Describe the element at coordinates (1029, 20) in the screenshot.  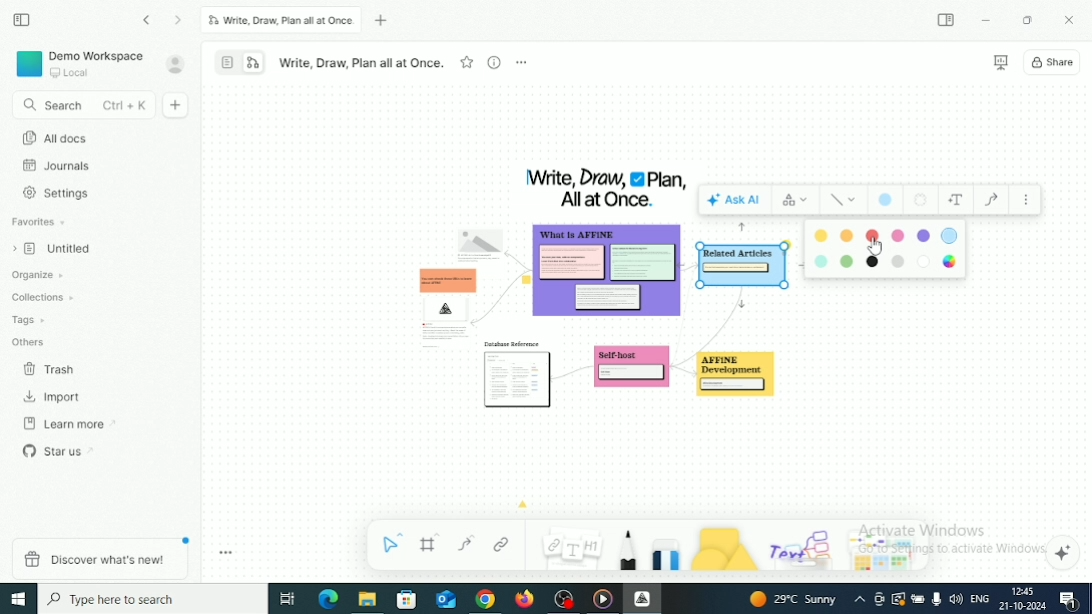
I see `Restore Down` at that location.